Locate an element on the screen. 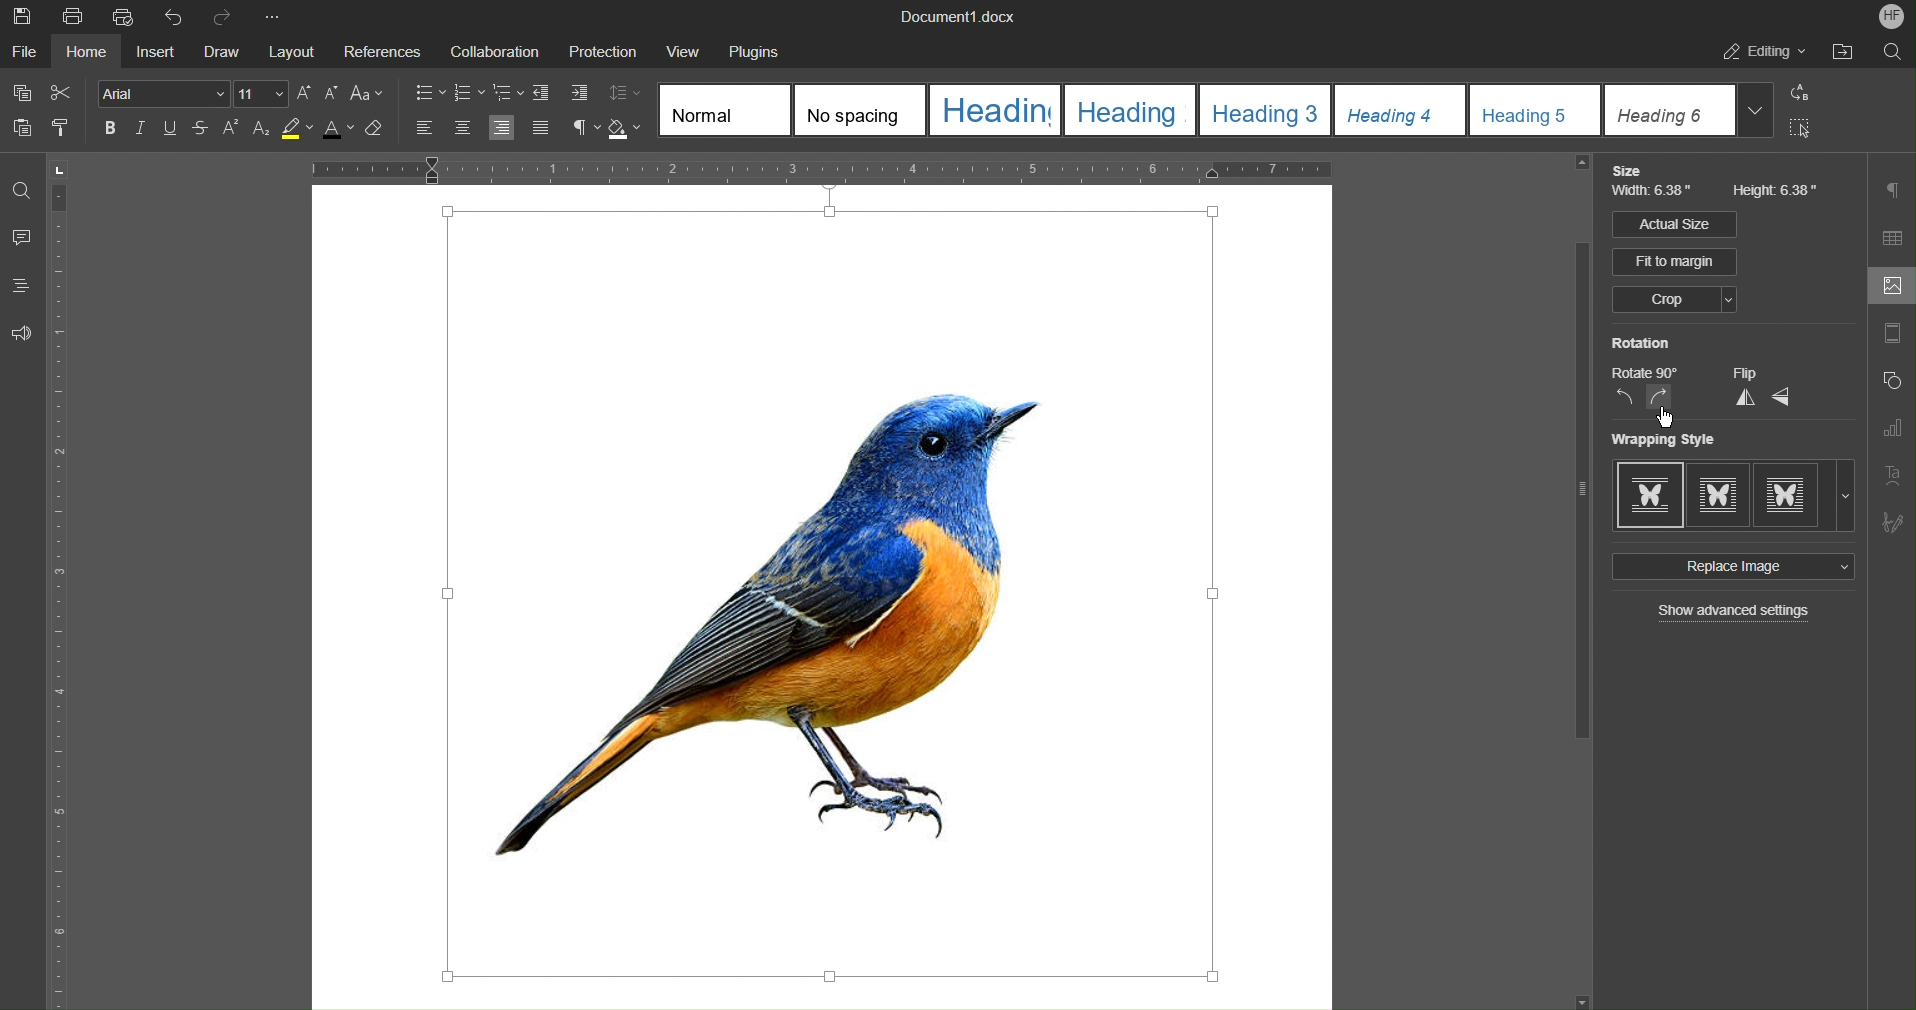 This screenshot has height=1010, width=1916. Bullet Points is located at coordinates (429, 94).